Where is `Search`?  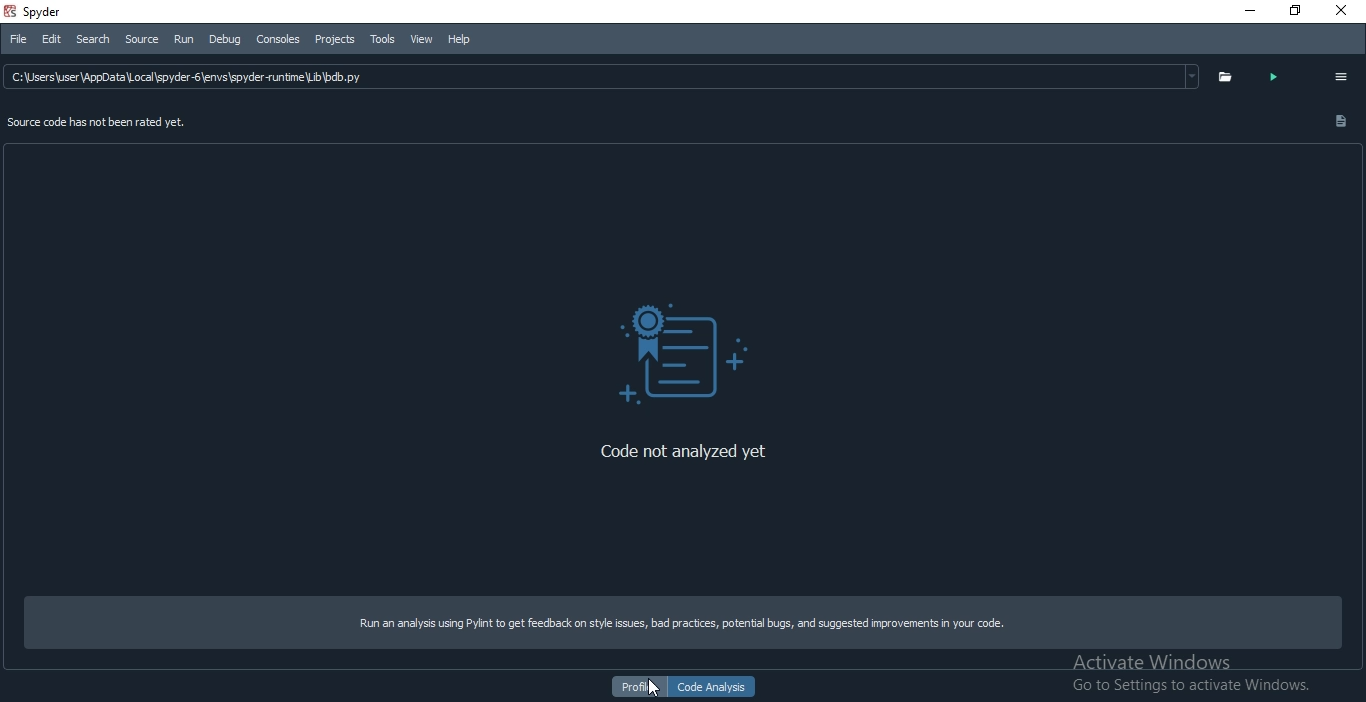 Search is located at coordinates (91, 41).